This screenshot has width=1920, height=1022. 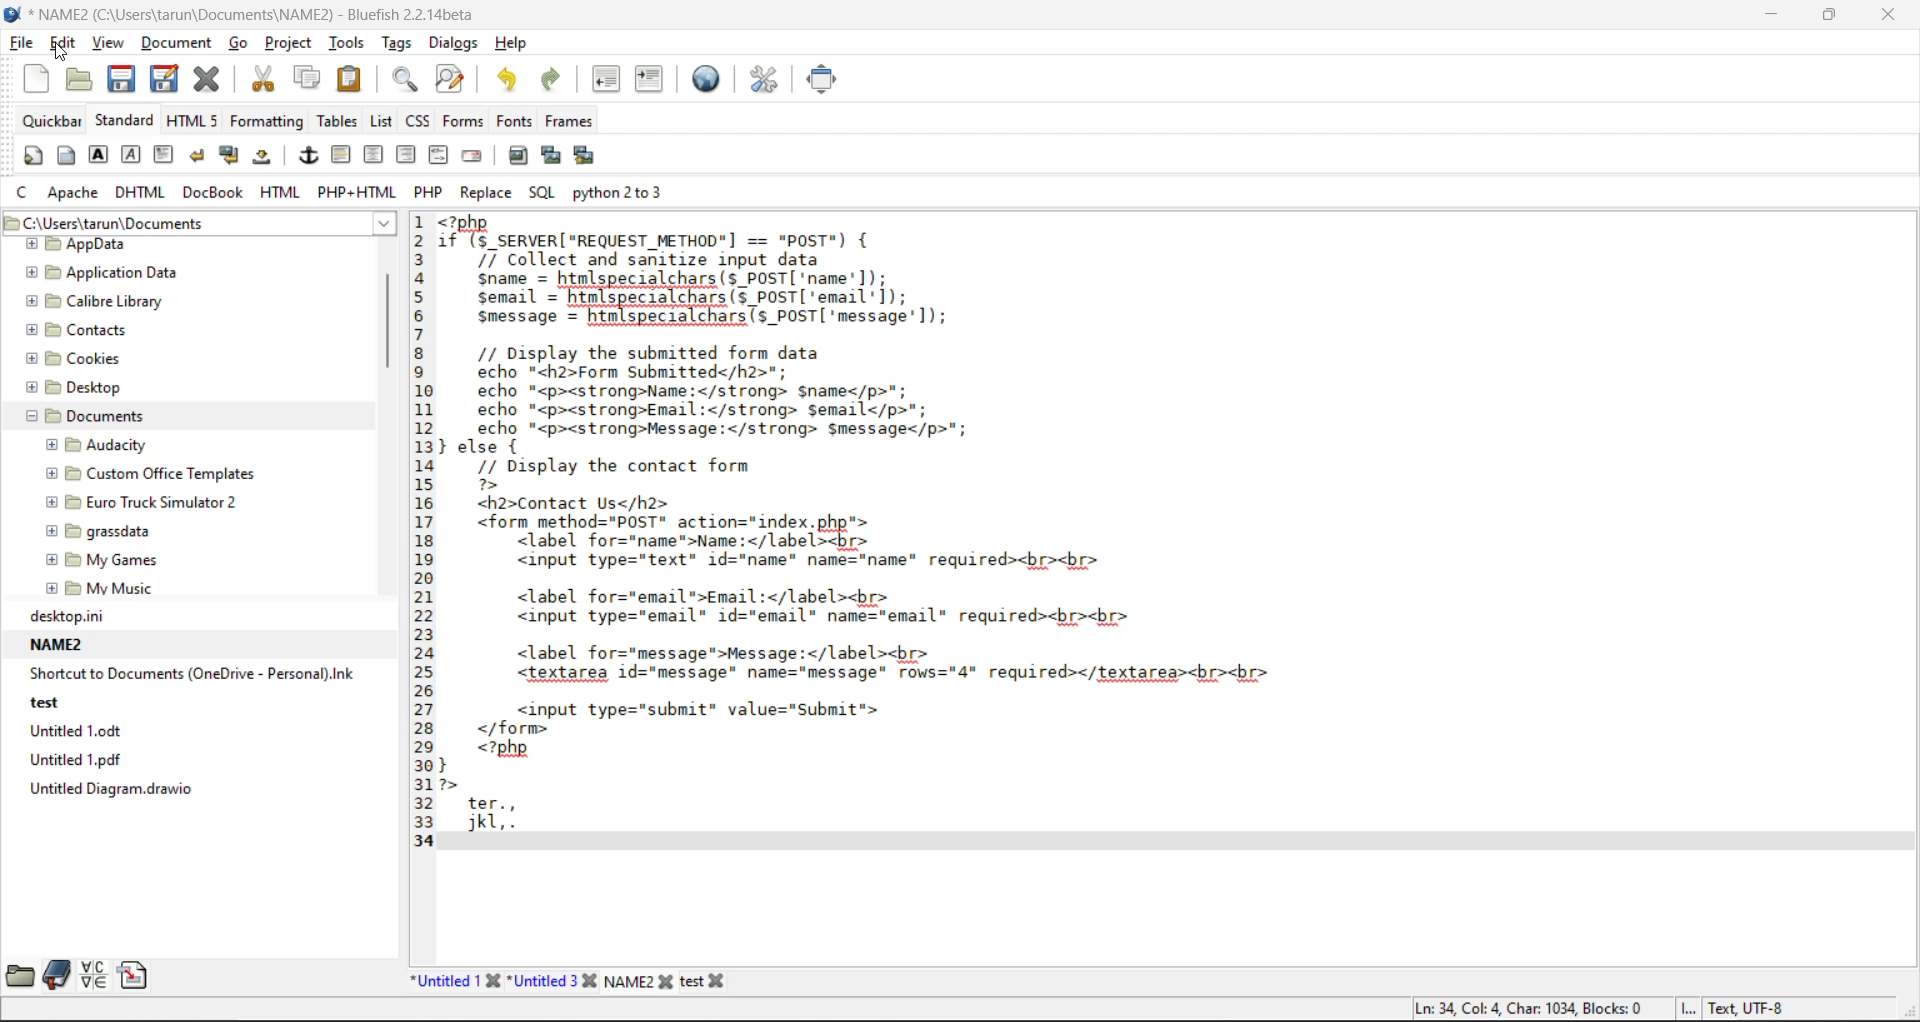 I want to click on php, so click(x=427, y=190).